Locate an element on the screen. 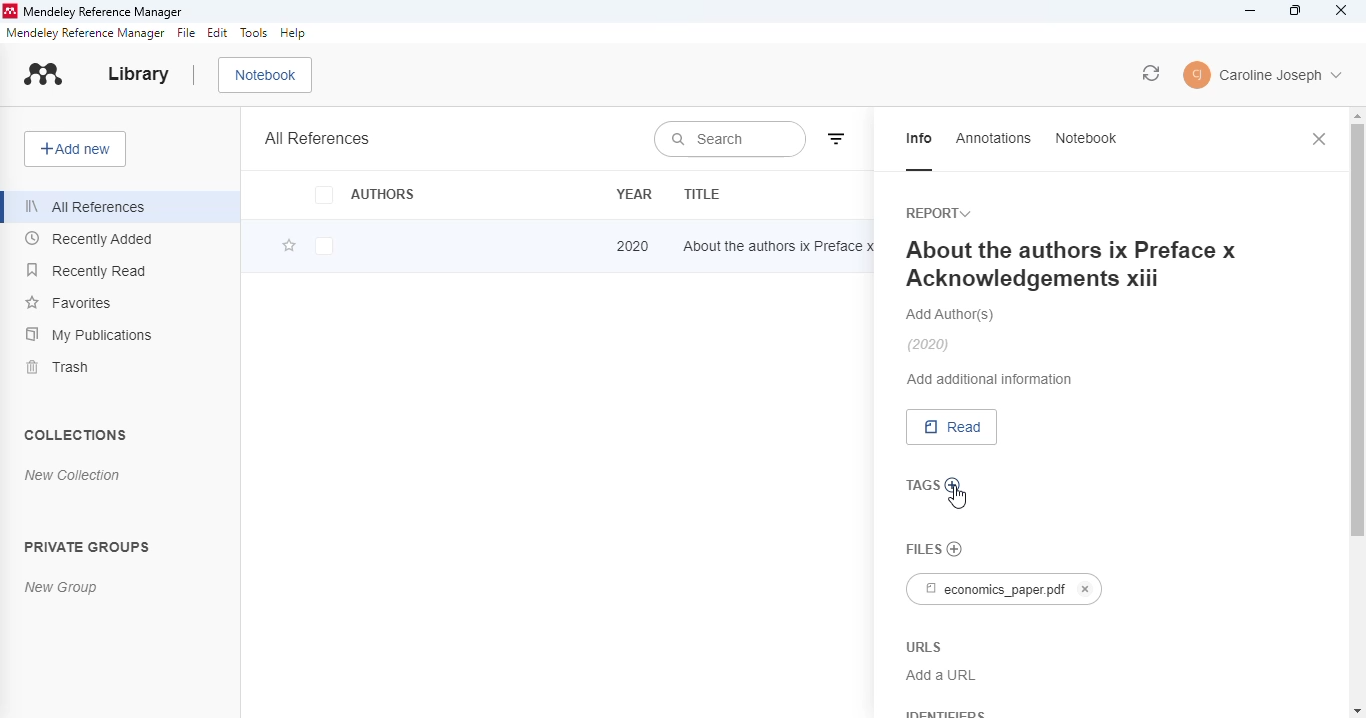  trash is located at coordinates (60, 367).